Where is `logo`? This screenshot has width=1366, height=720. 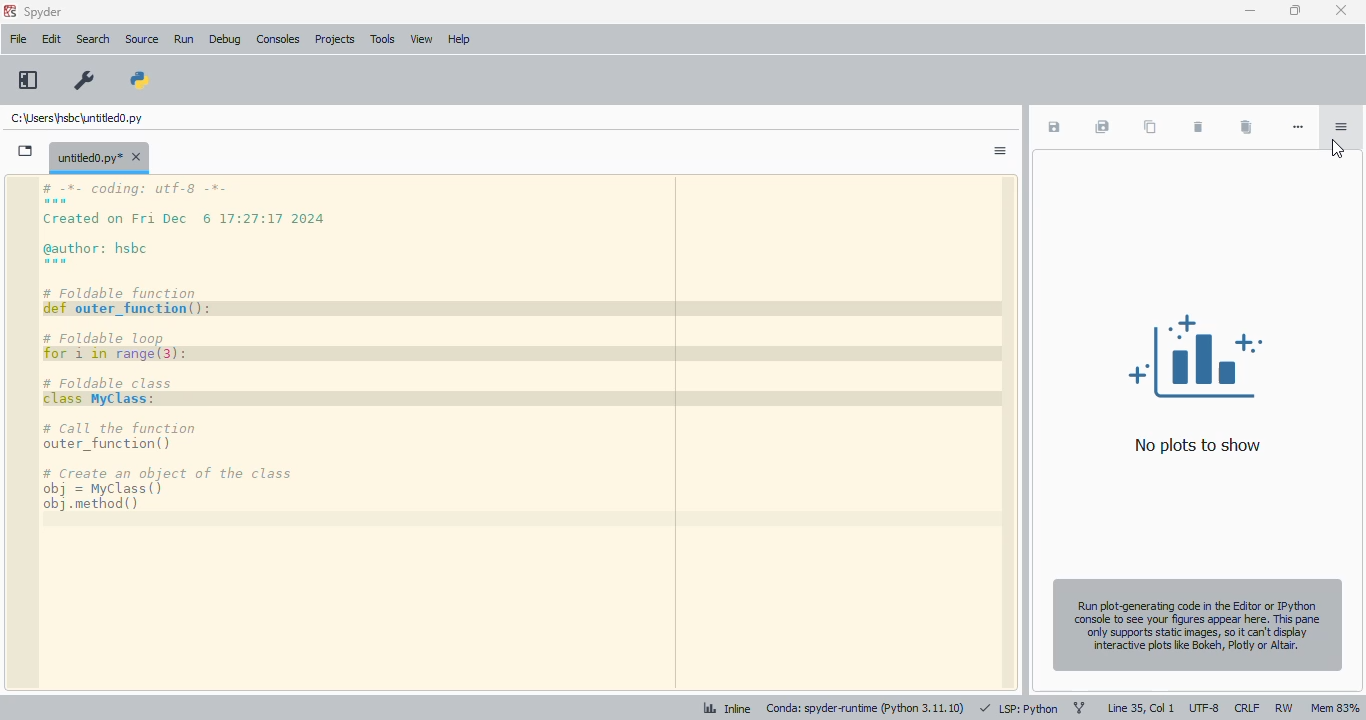
logo is located at coordinates (10, 11).